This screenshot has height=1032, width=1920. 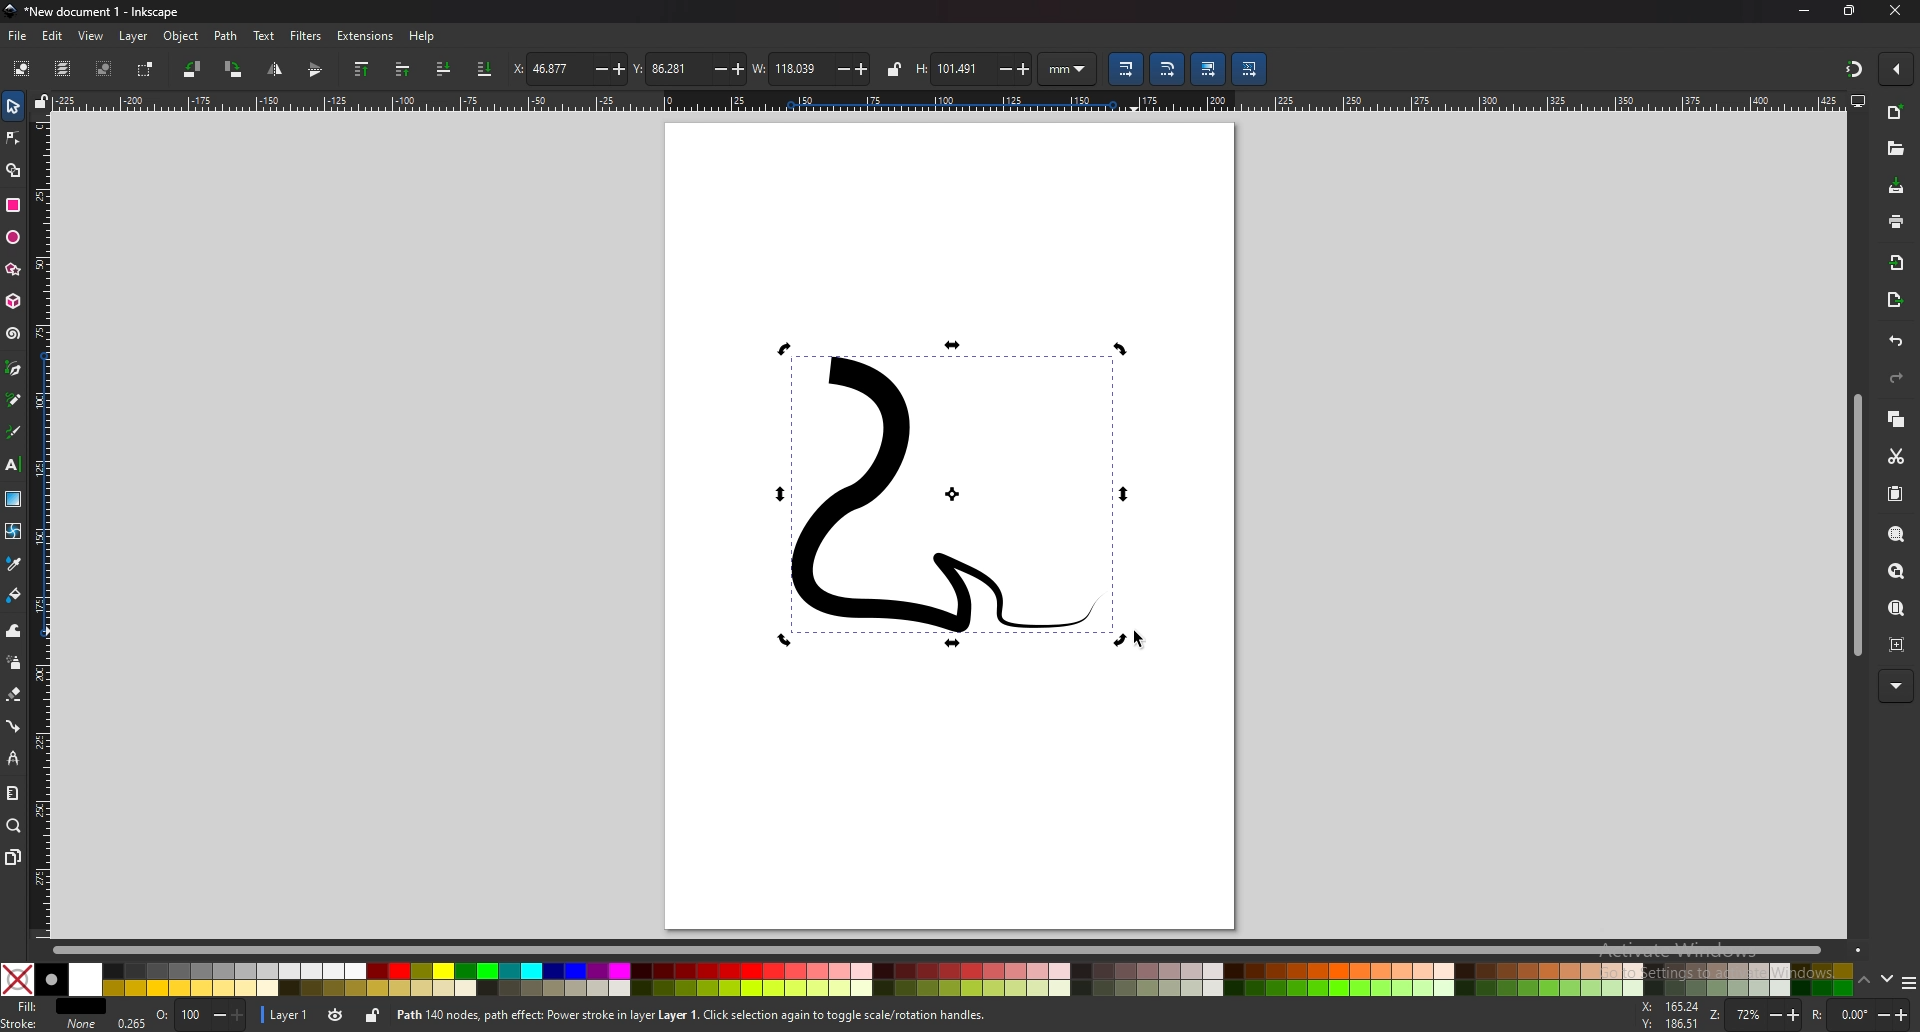 I want to click on zoom selection, so click(x=1894, y=532).